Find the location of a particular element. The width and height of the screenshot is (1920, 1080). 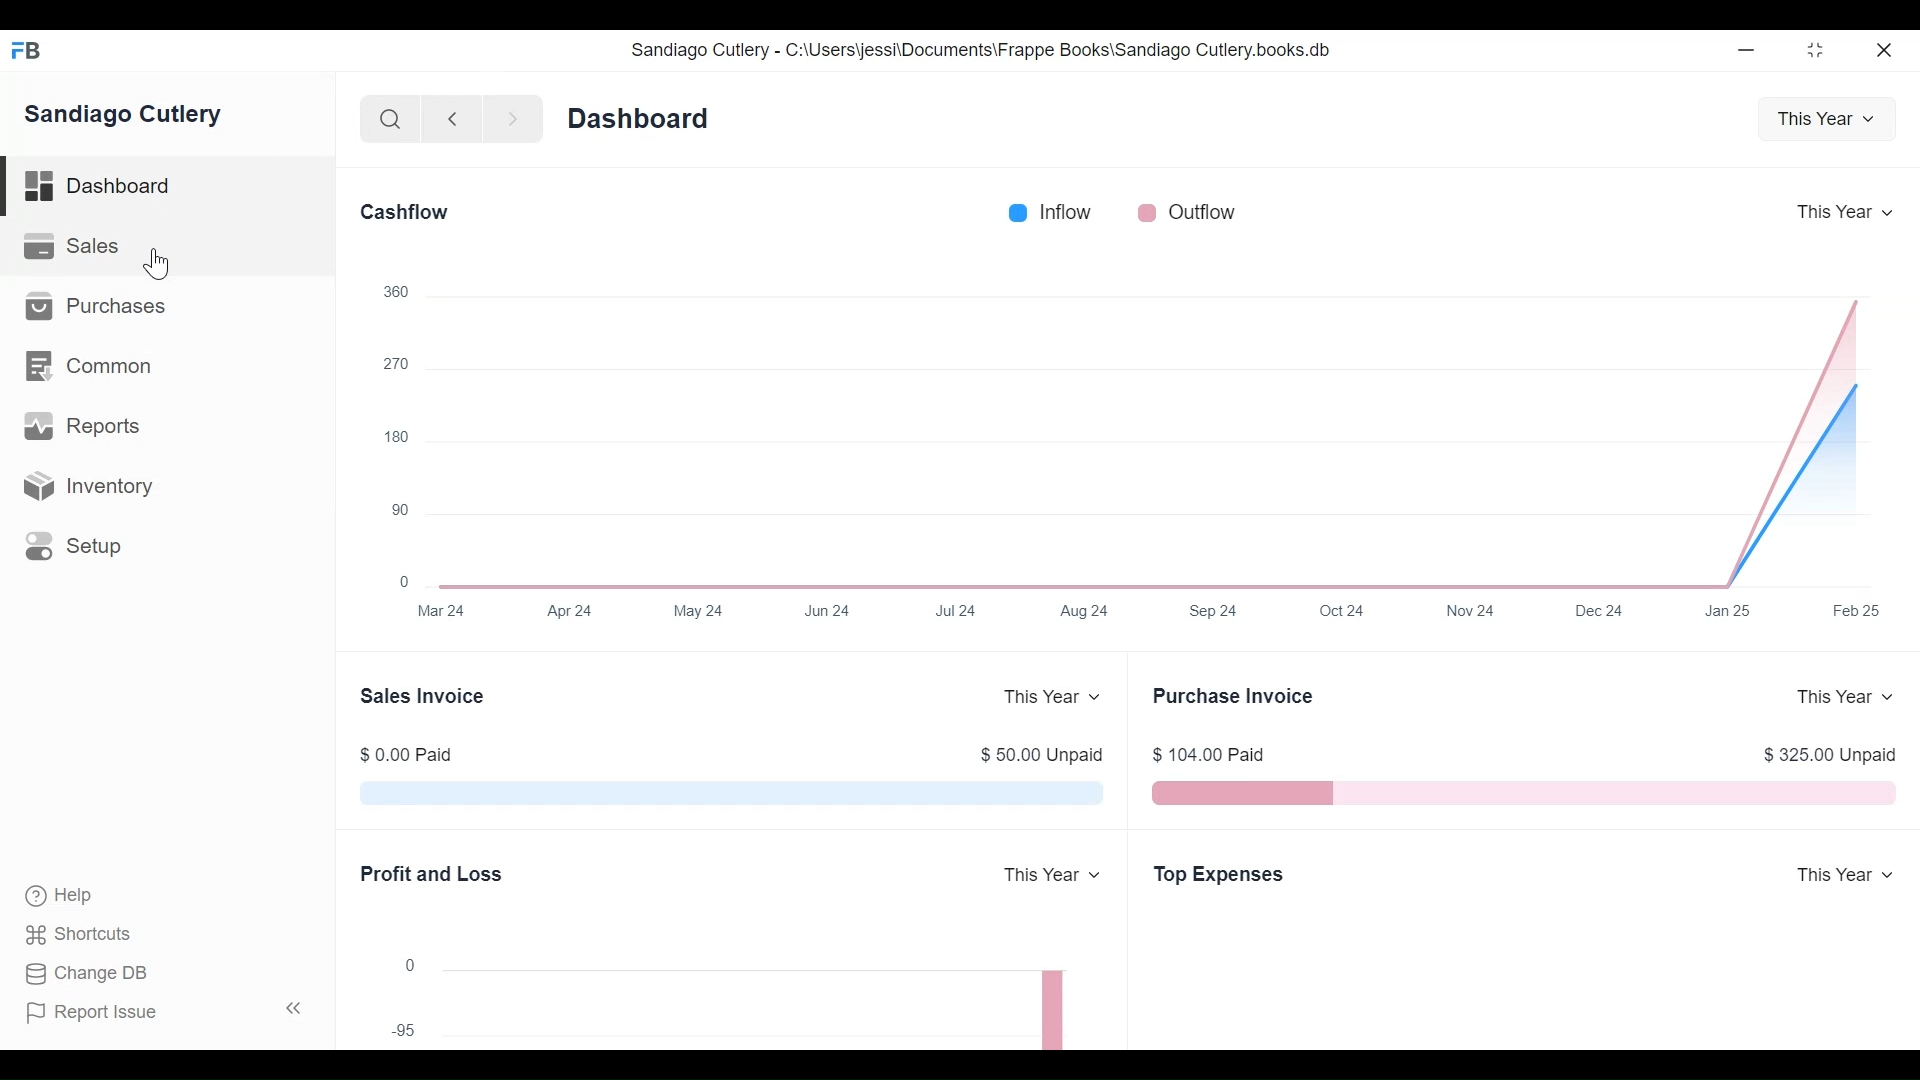

0 is located at coordinates (405, 580).